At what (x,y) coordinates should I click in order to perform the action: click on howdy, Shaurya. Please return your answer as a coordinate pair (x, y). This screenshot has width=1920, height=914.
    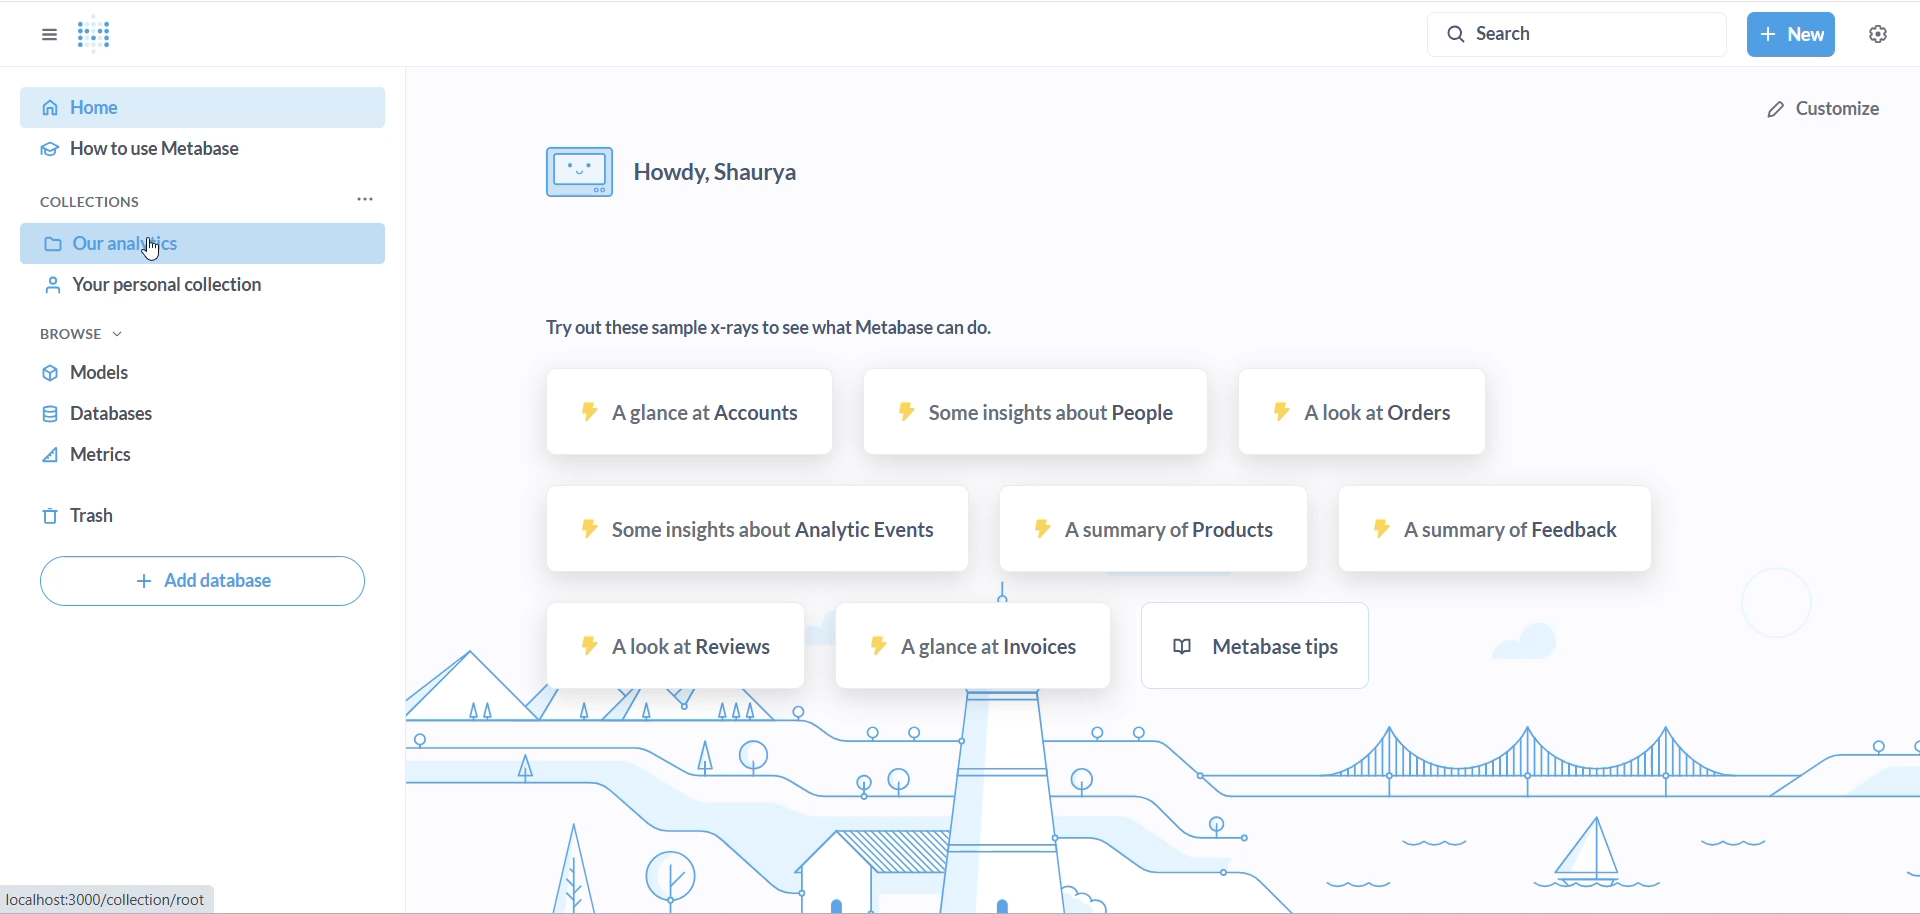
    Looking at the image, I should click on (687, 171).